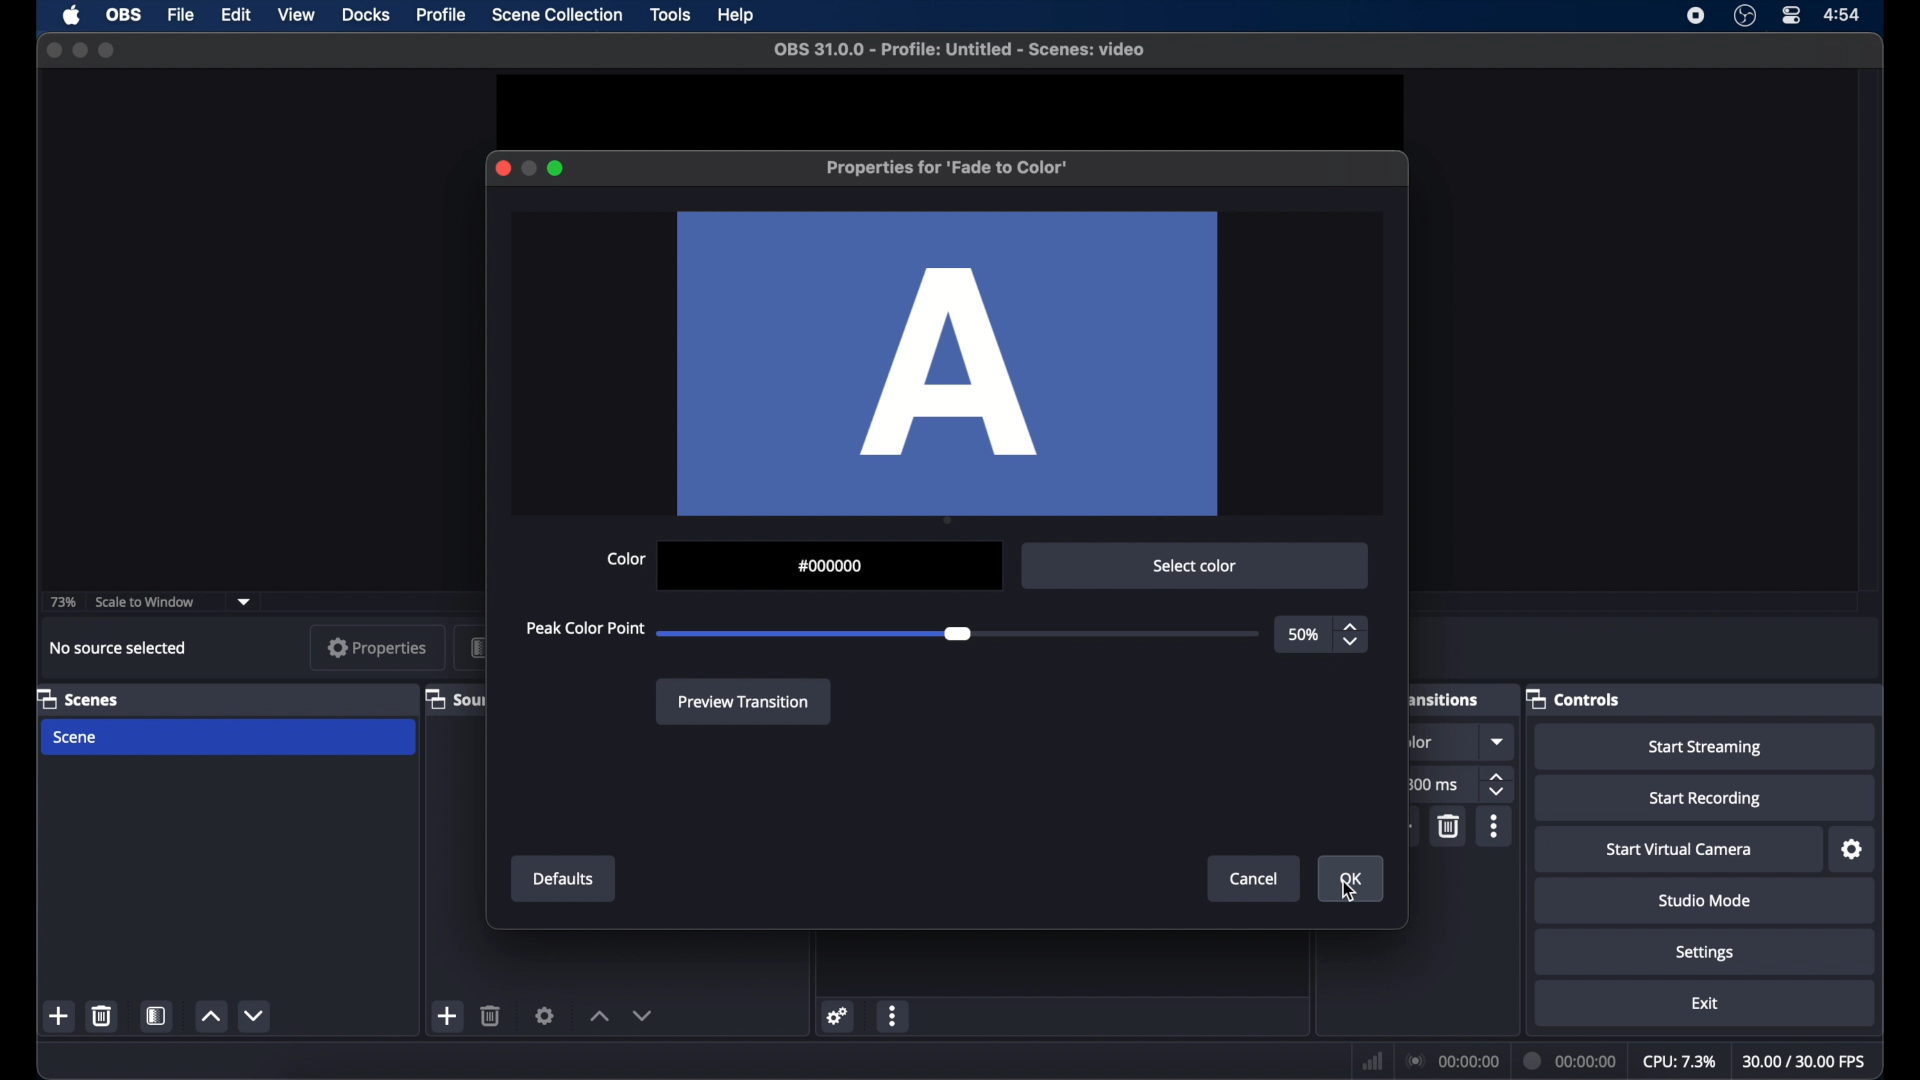 The image size is (1920, 1080). What do you see at coordinates (72, 15) in the screenshot?
I see `apple icon` at bounding box center [72, 15].